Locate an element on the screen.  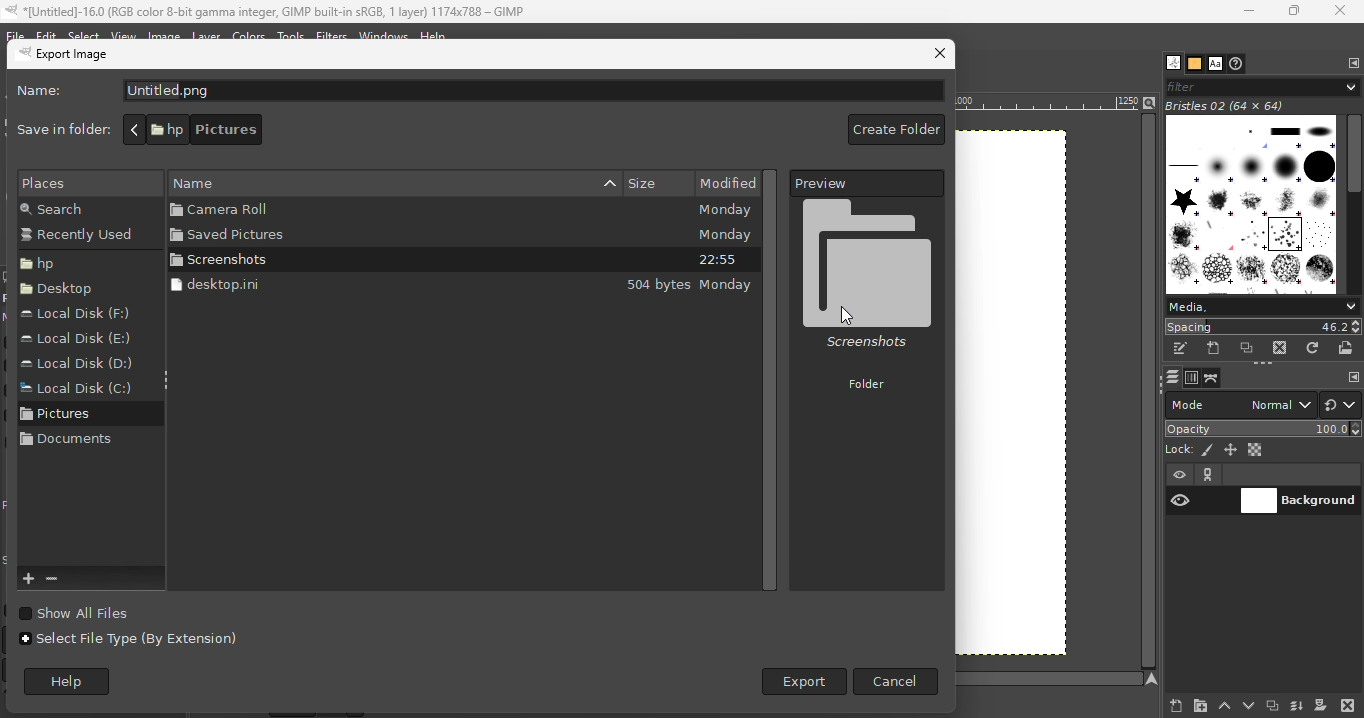
Pixcels is located at coordinates (1208, 451).